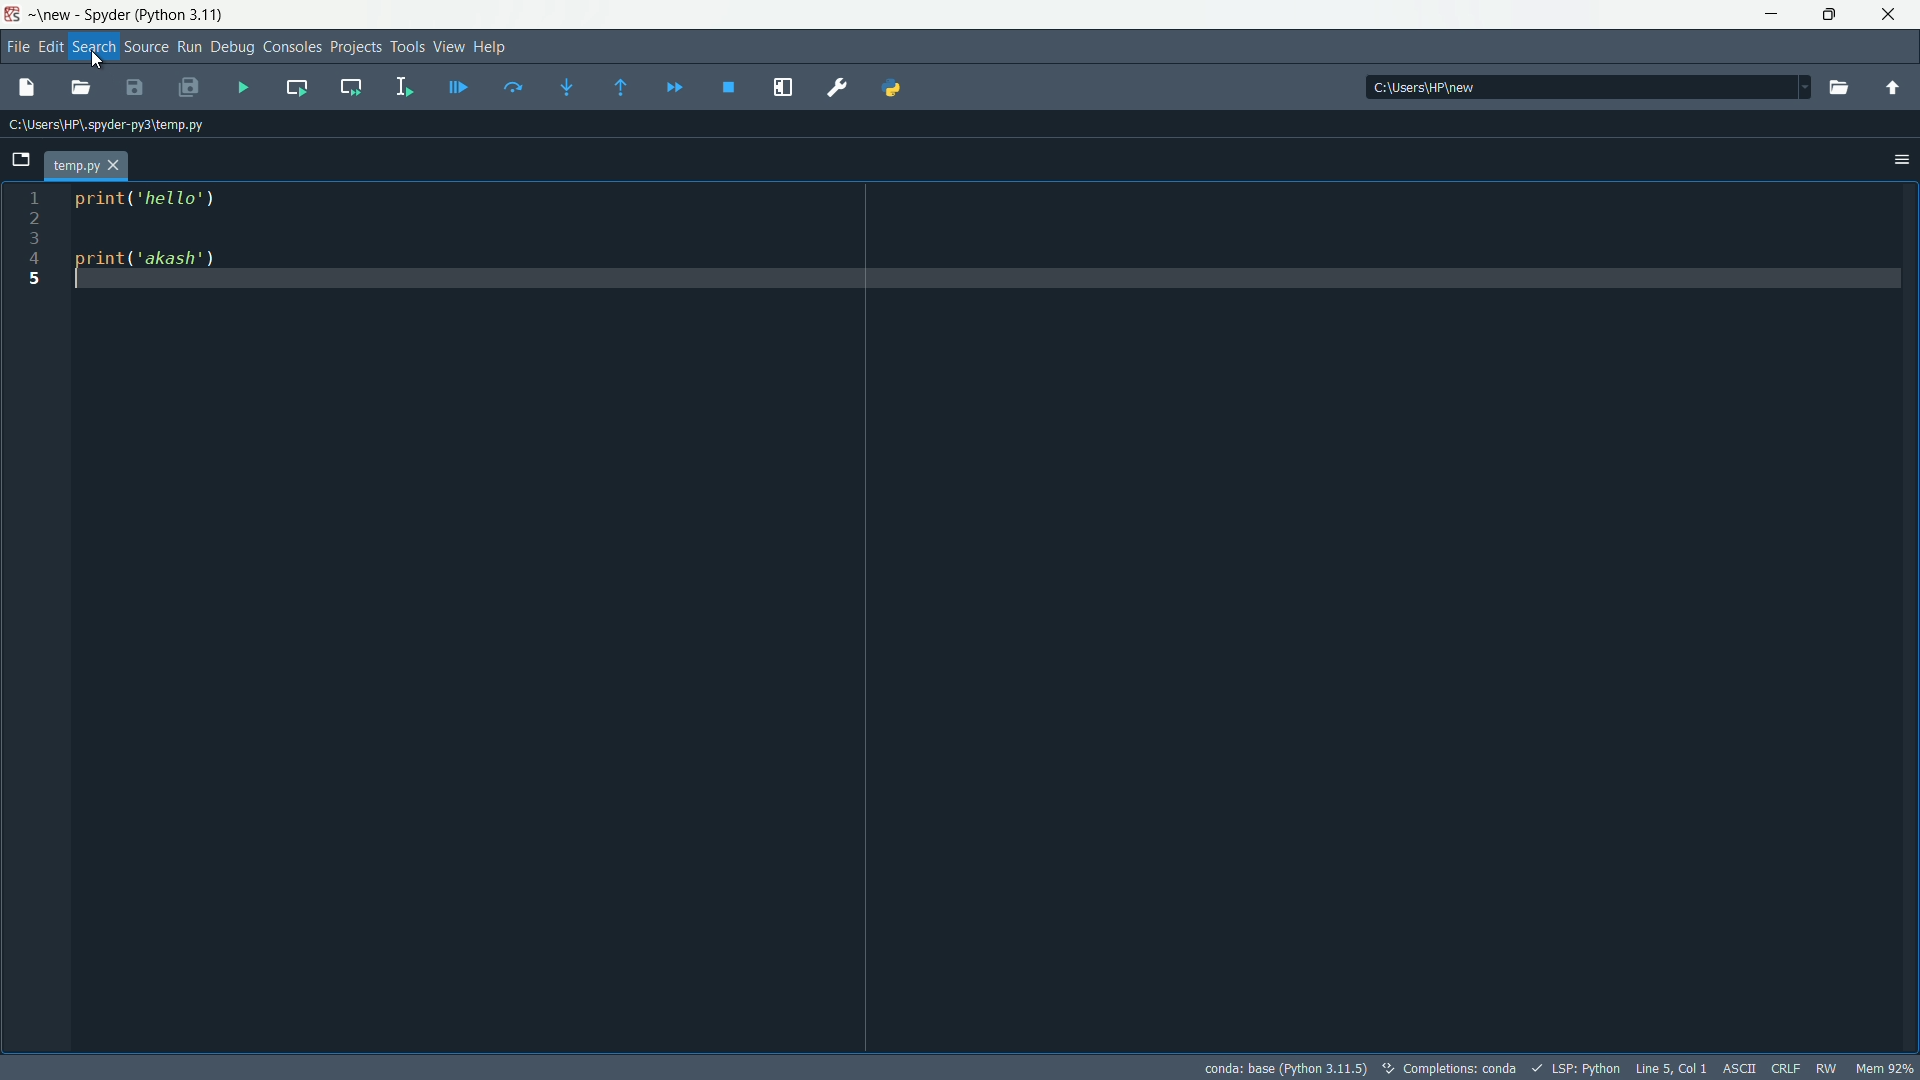 This screenshot has height=1080, width=1920. I want to click on save file, so click(189, 85).